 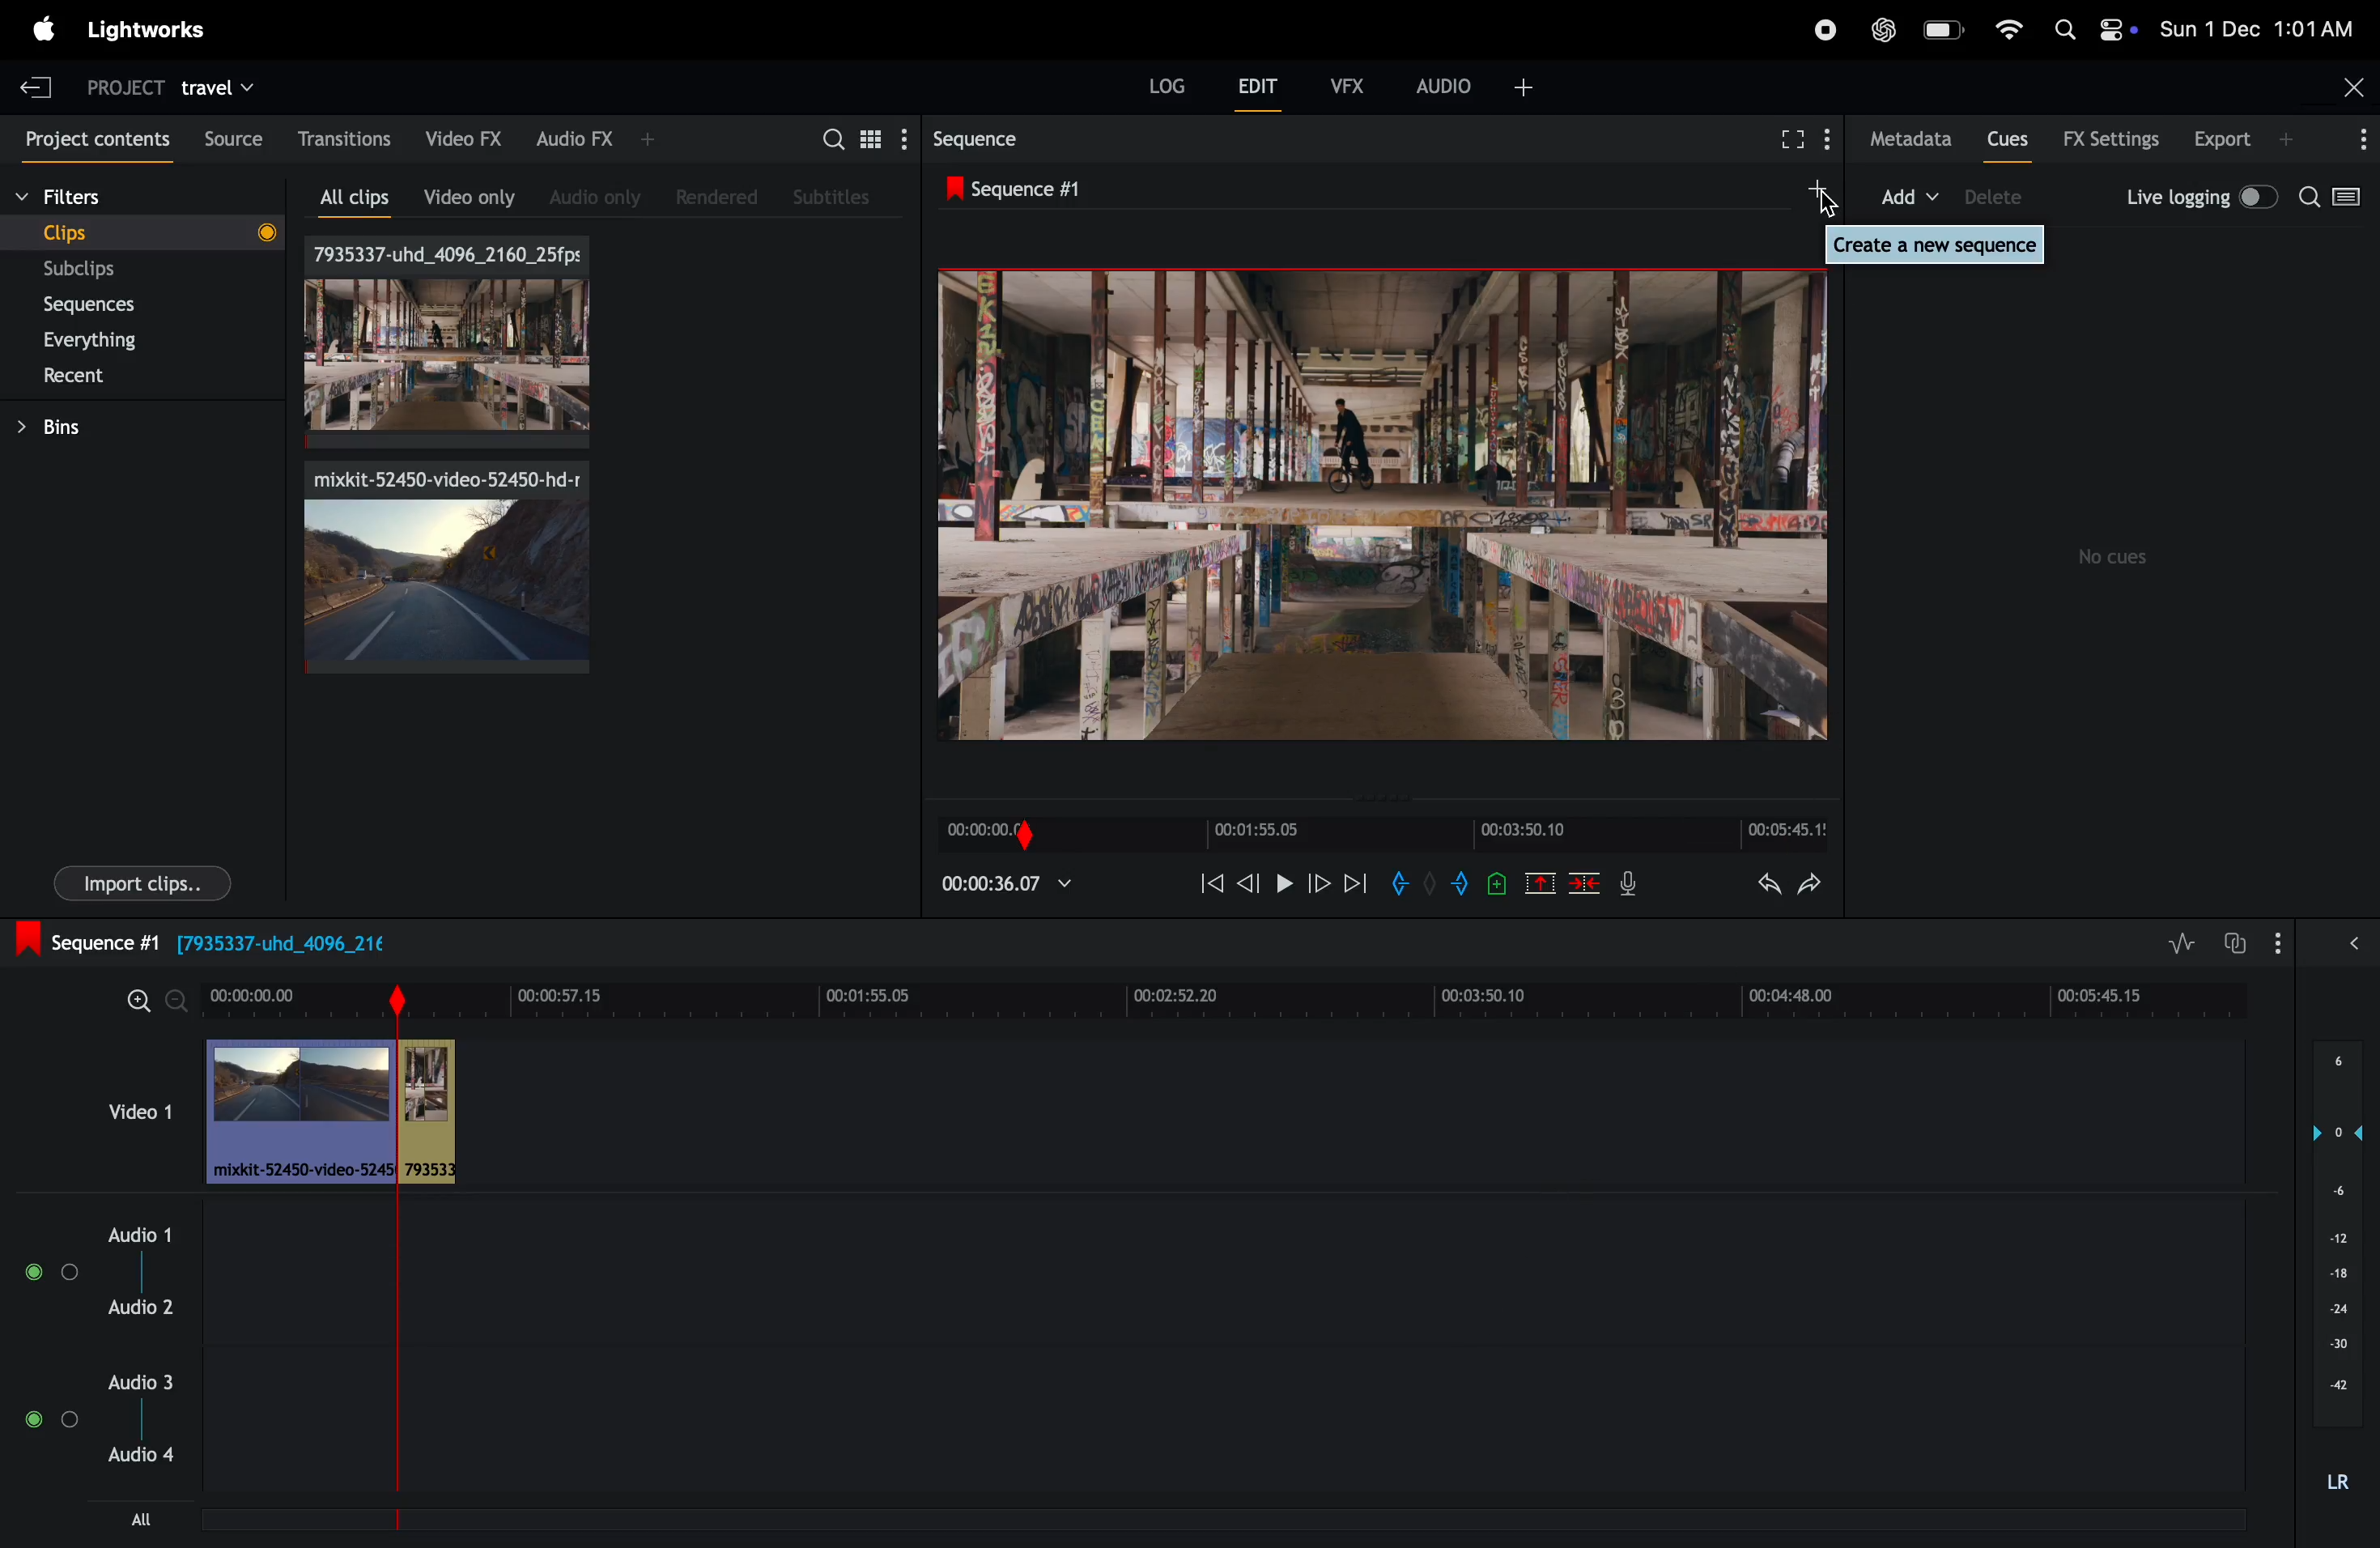 What do you see at coordinates (2257, 24) in the screenshot?
I see `date  and time` at bounding box center [2257, 24].